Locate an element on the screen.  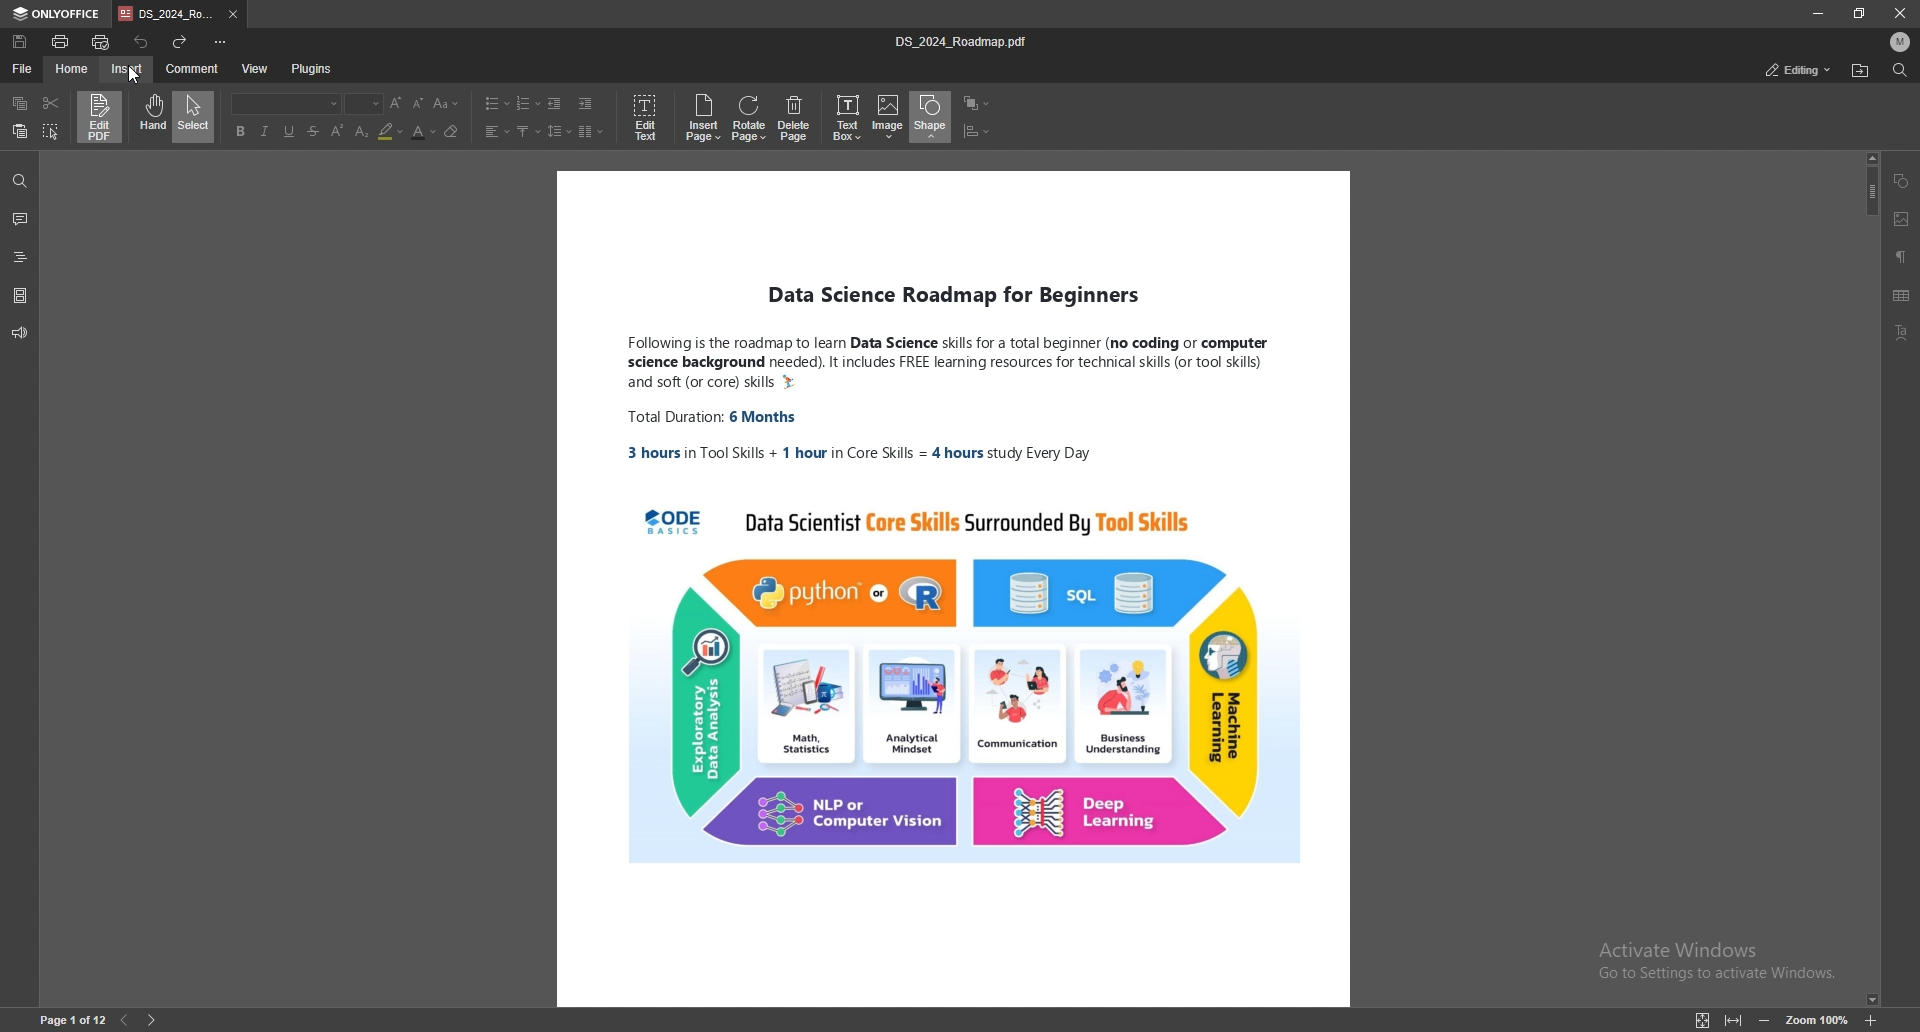
increase indent is located at coordinates (585, 103).